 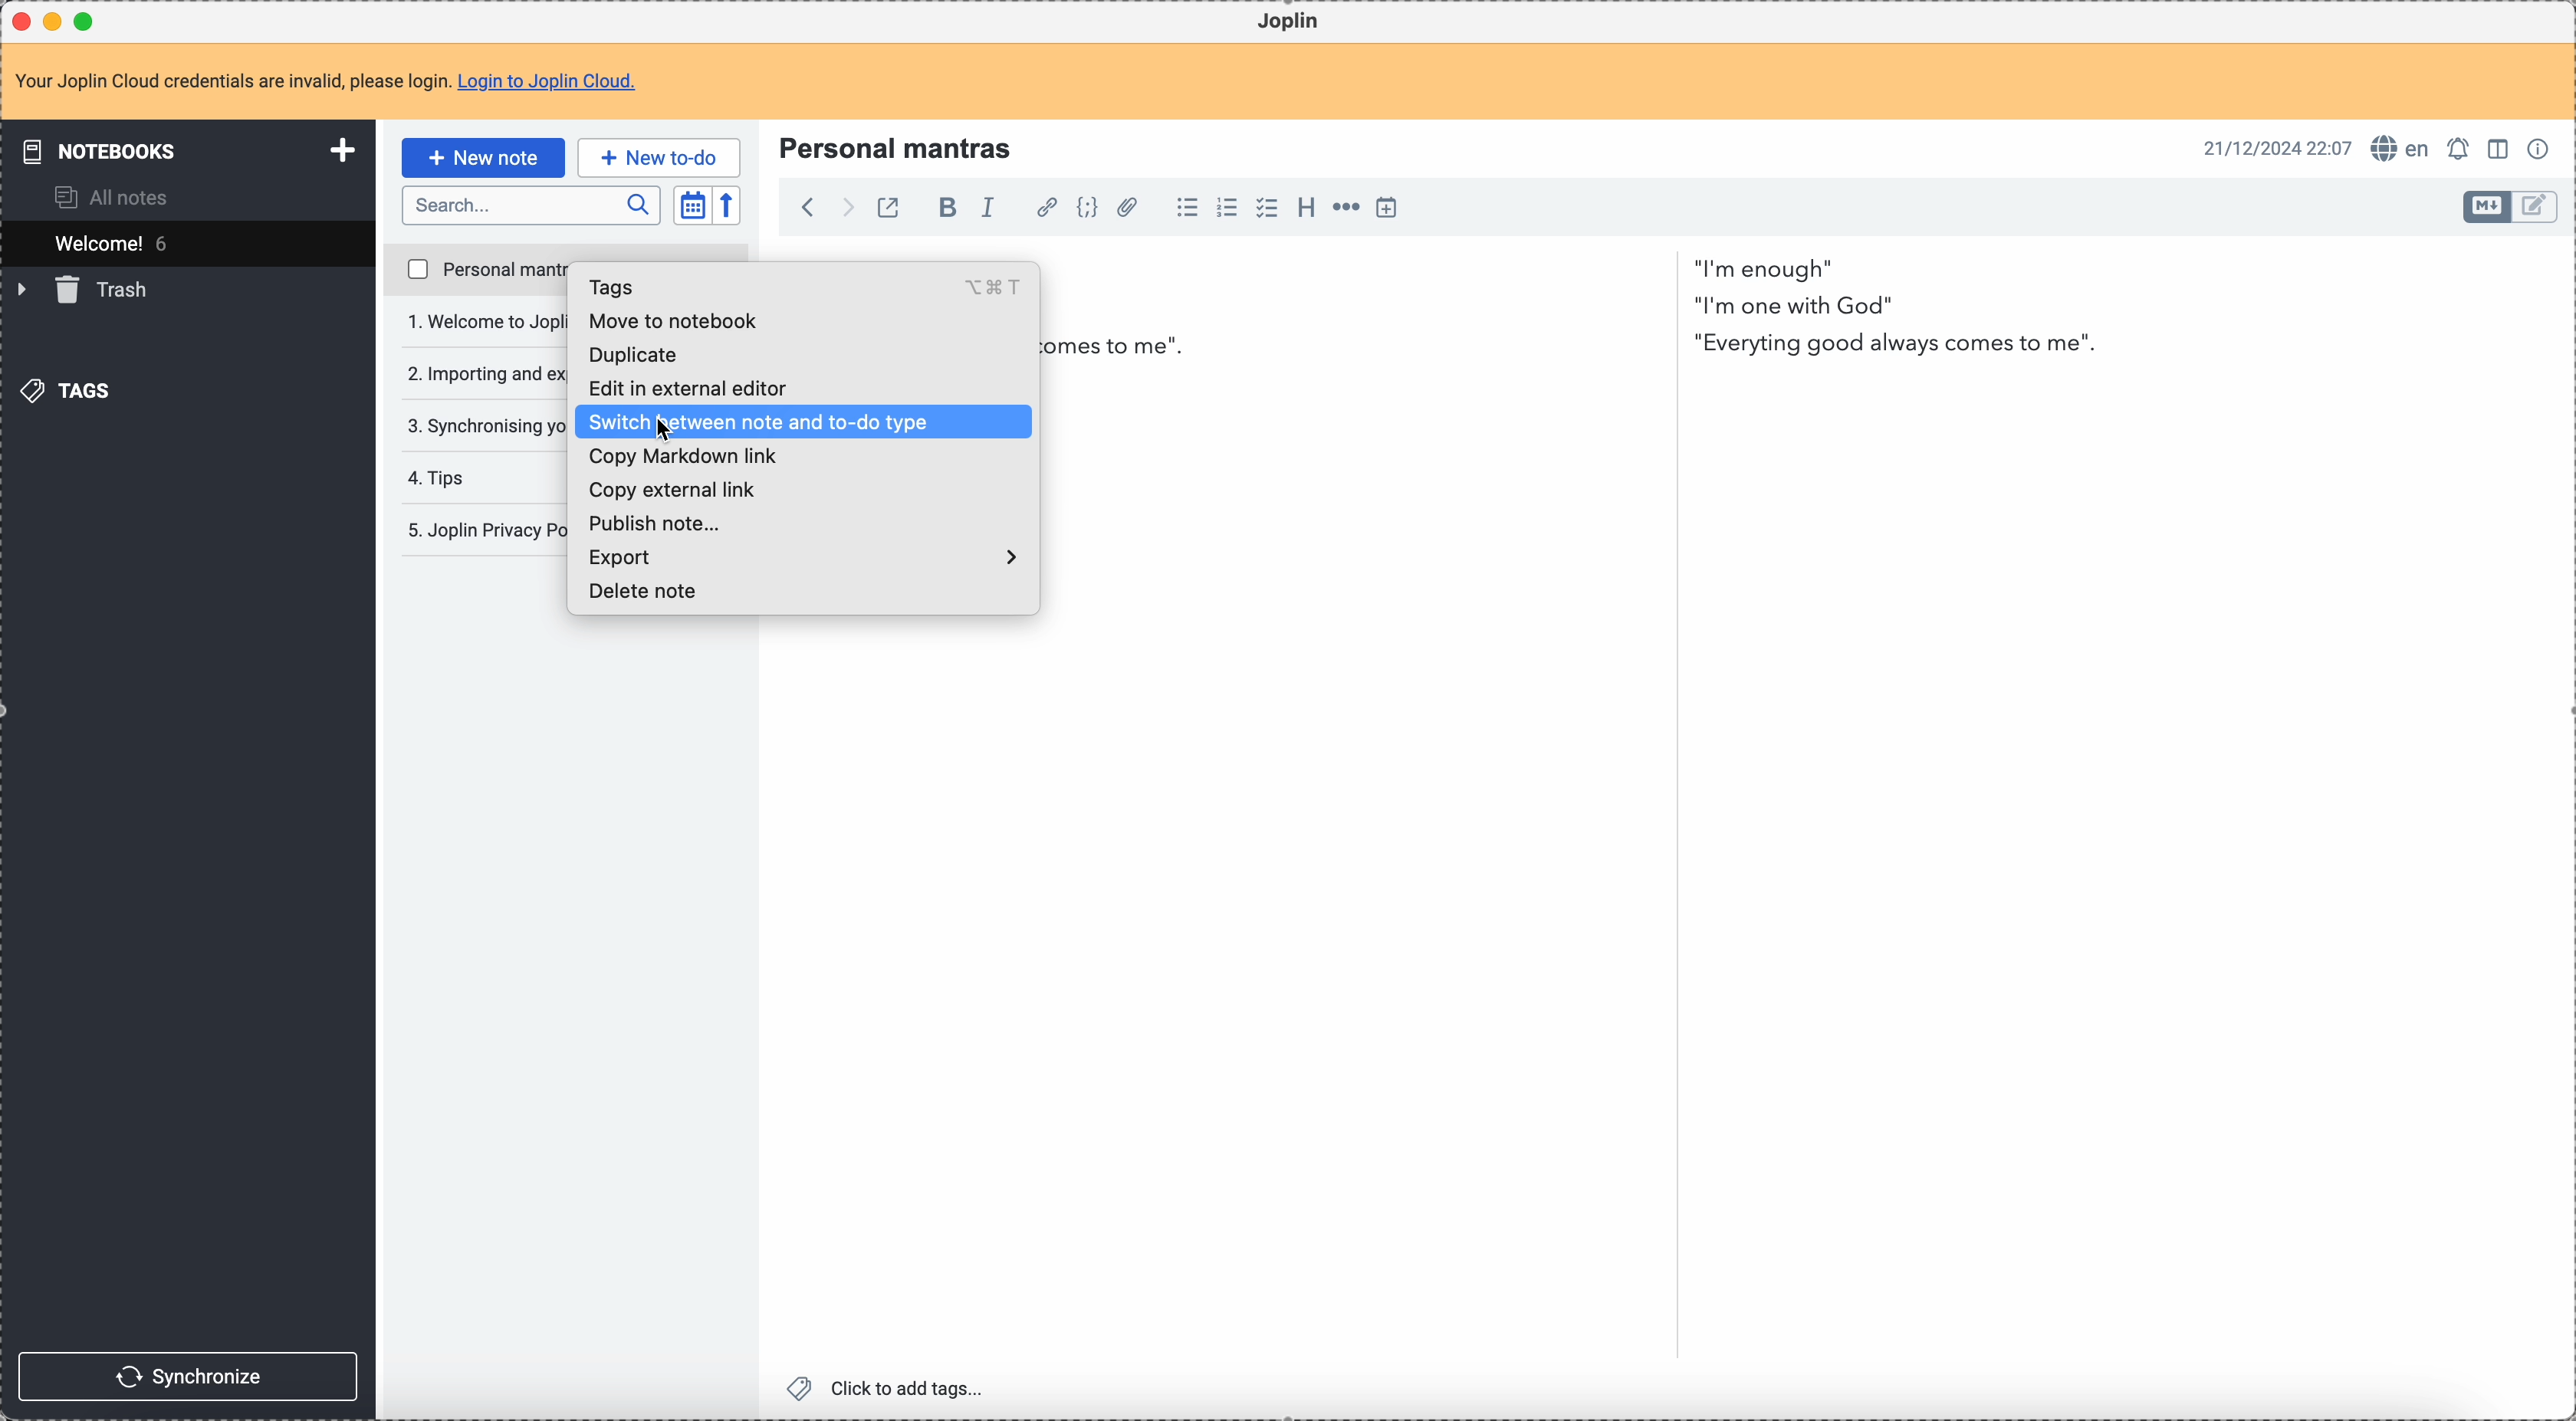 What do you see at coordinates (990, 208) in the screenshot?
I see `italic` at bounding box center [990, 208].